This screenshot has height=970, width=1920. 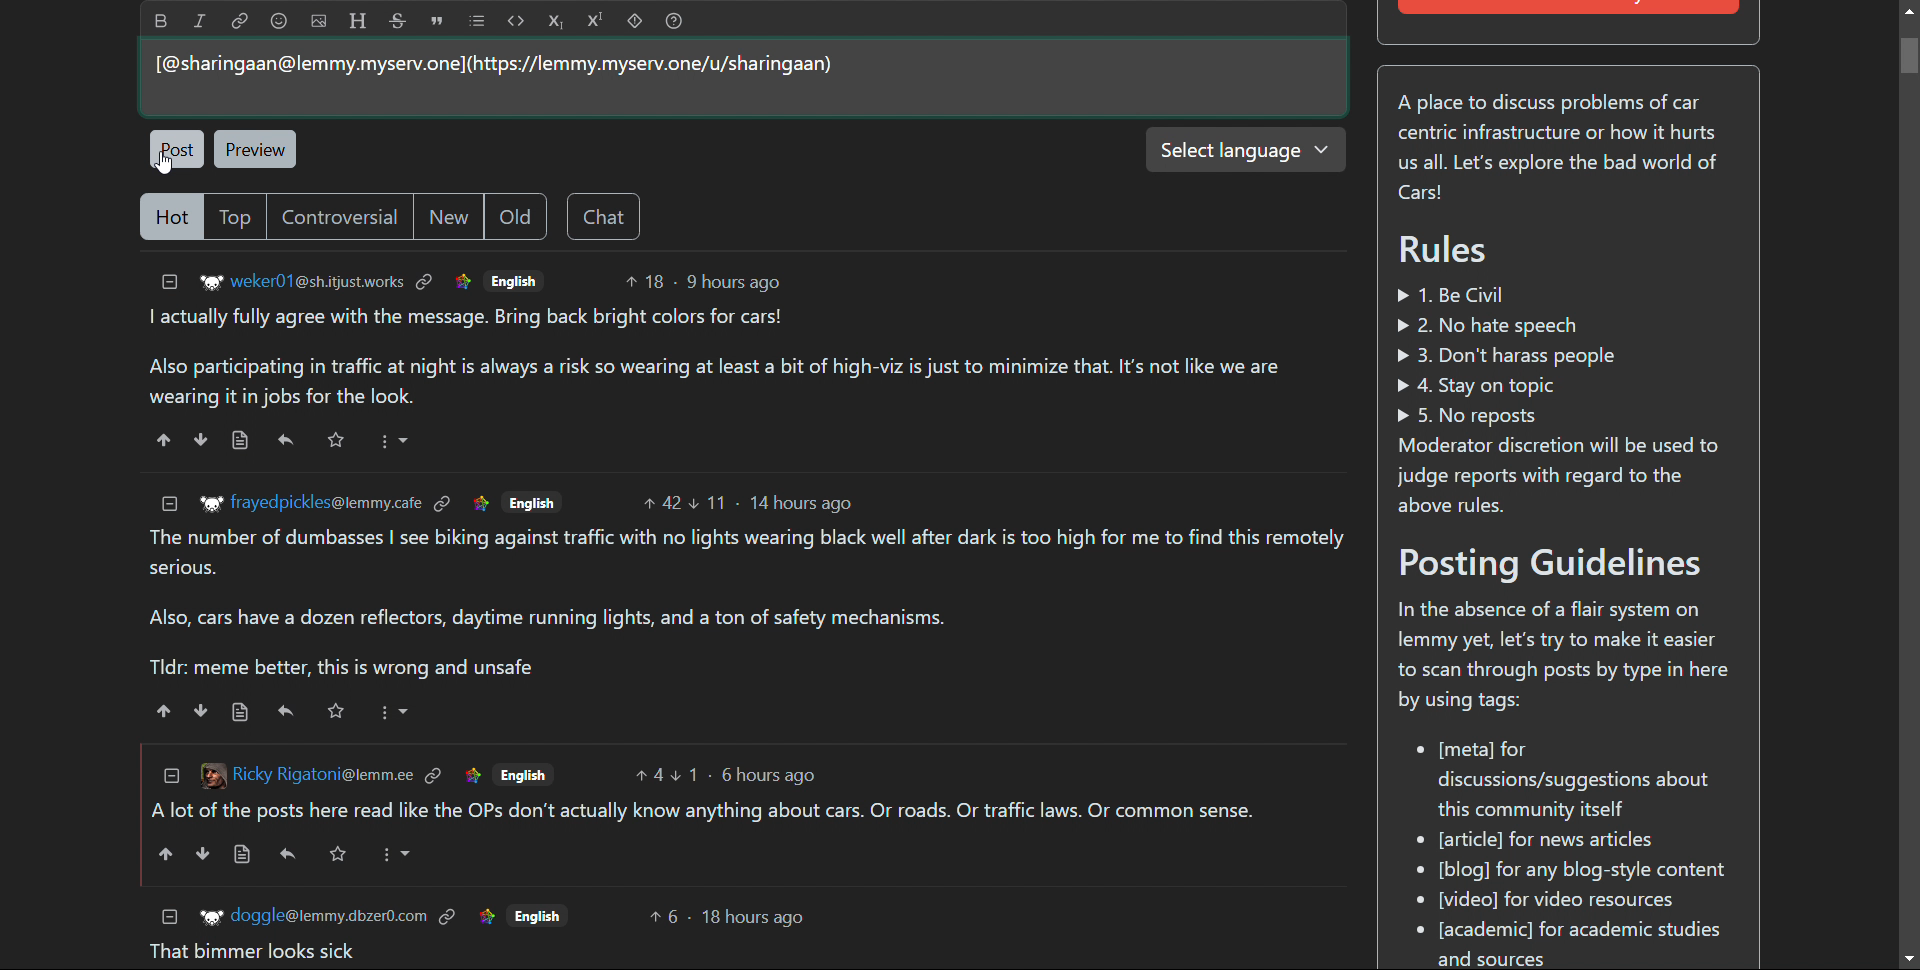 I want to click on scroll up, so click(x=1907, y=10).